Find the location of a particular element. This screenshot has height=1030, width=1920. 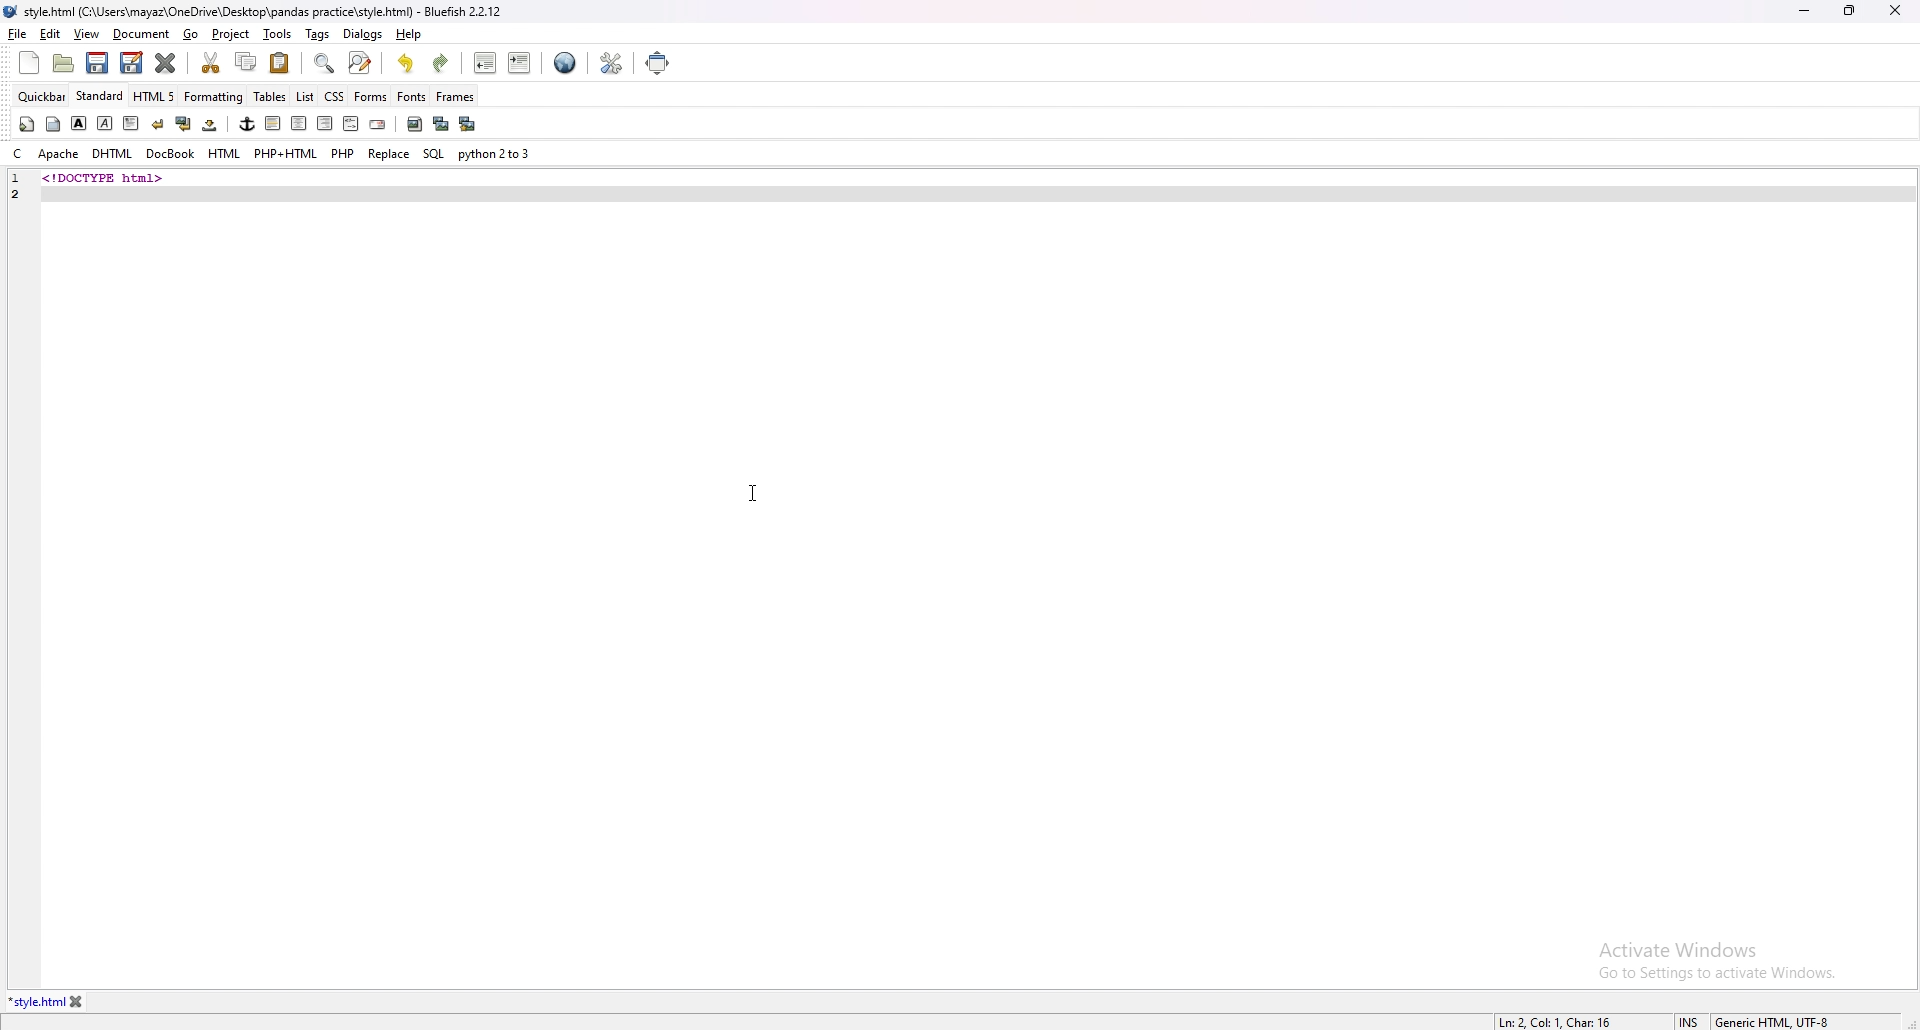

help is located at coordinates (407, 34).